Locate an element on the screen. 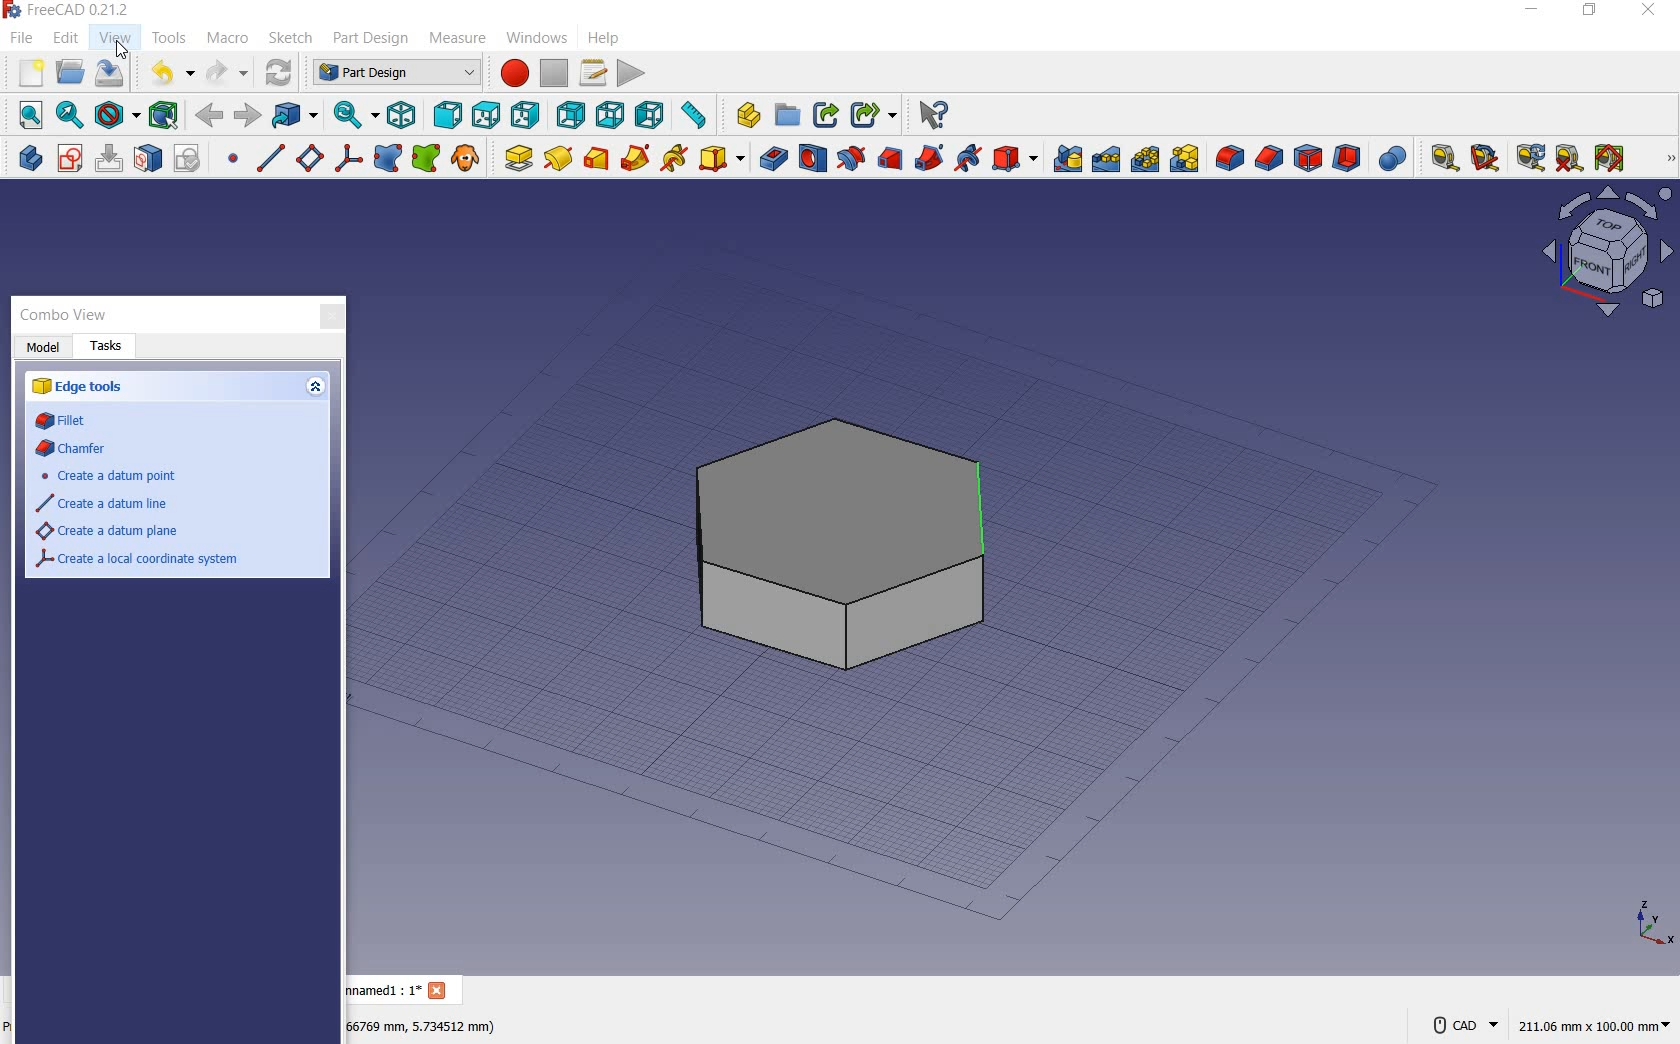 Image resolution: width=1680 pixels, height=1044 pixels. model is located at coordinates (44, 348).